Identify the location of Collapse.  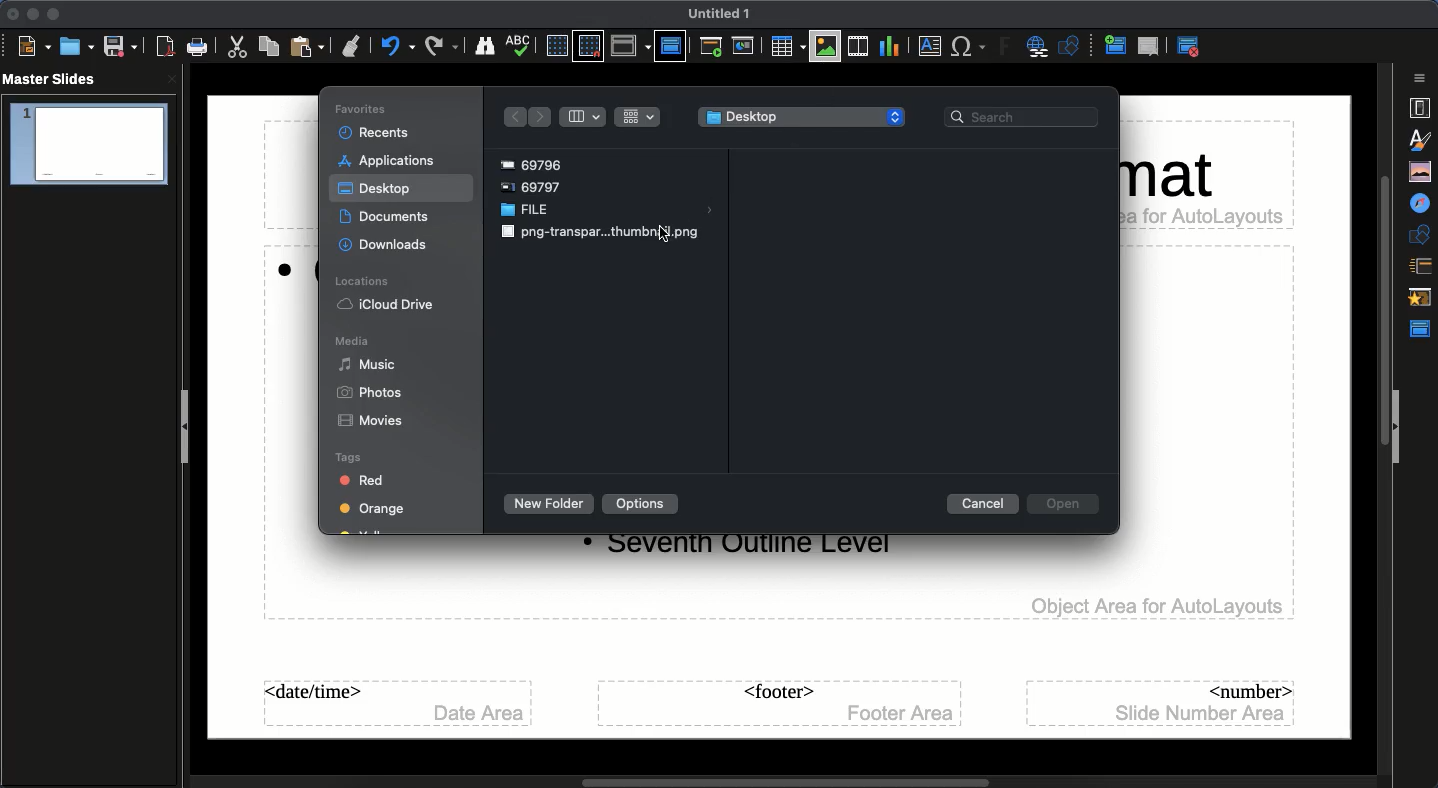
(189, 429).